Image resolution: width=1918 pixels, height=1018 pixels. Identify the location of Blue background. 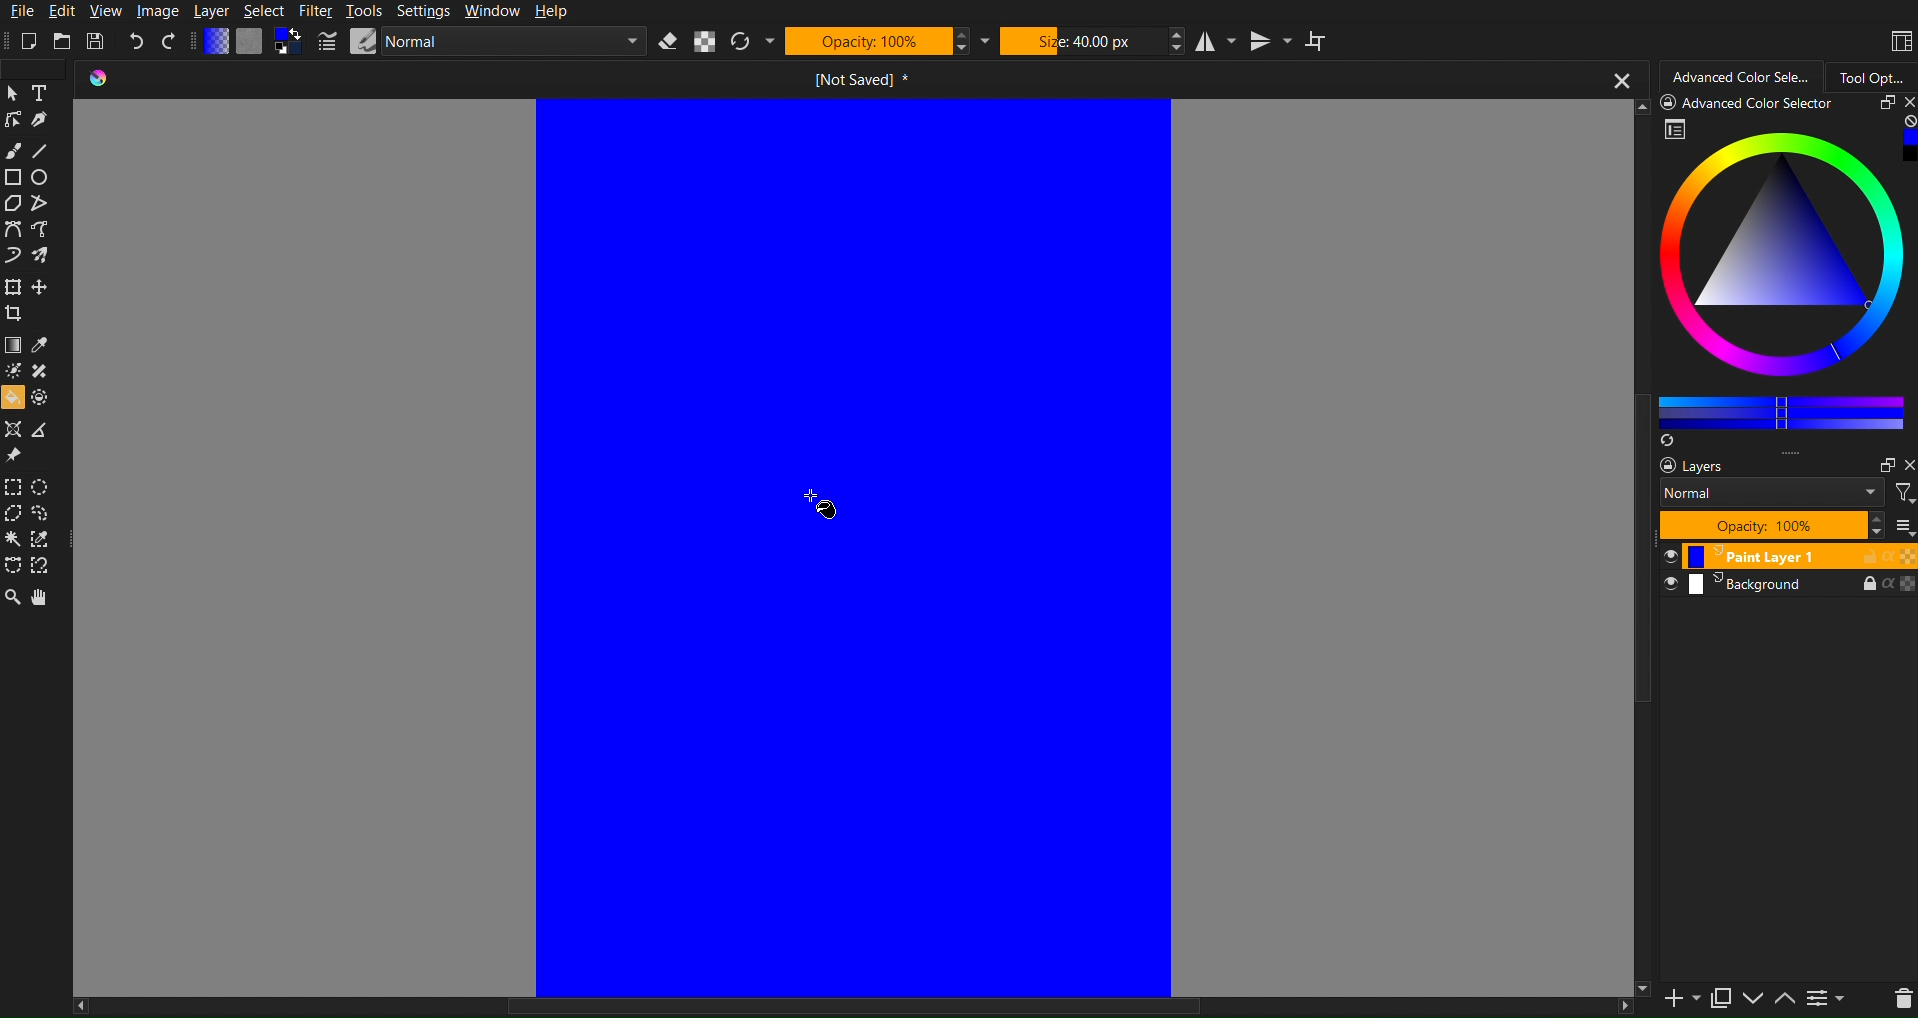
(850, 543).